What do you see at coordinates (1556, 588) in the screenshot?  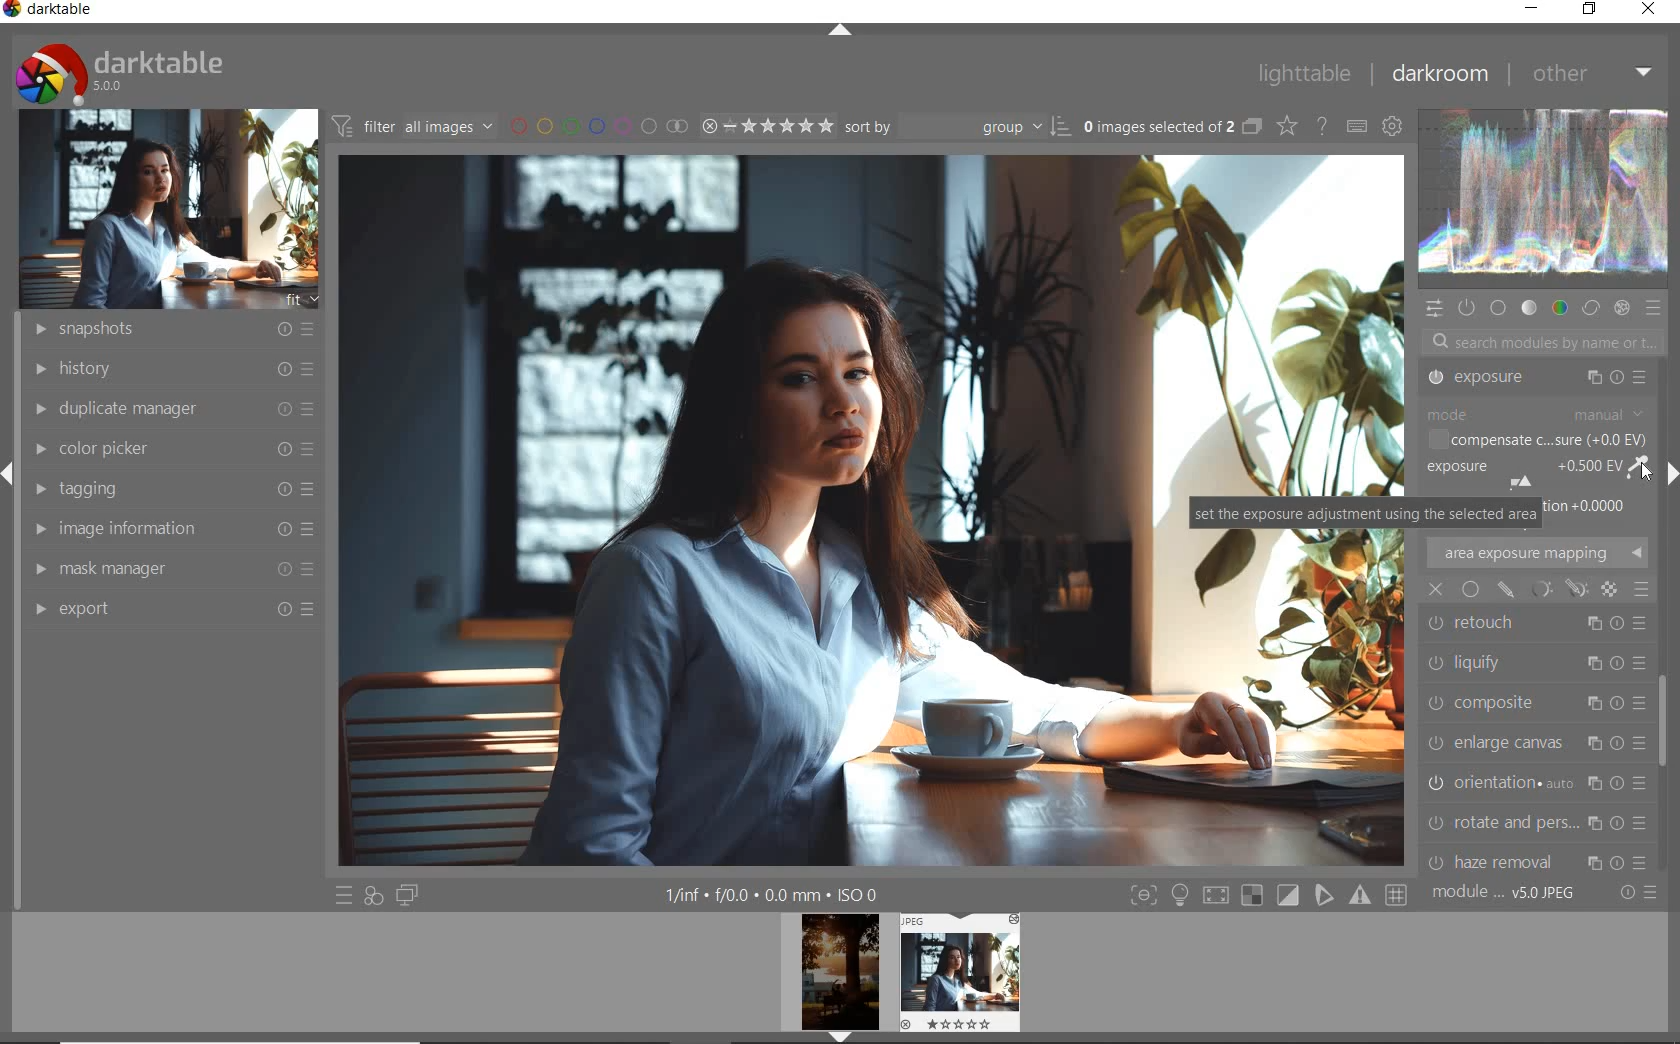 I see `mask options` at bounding box center [1556, 588].